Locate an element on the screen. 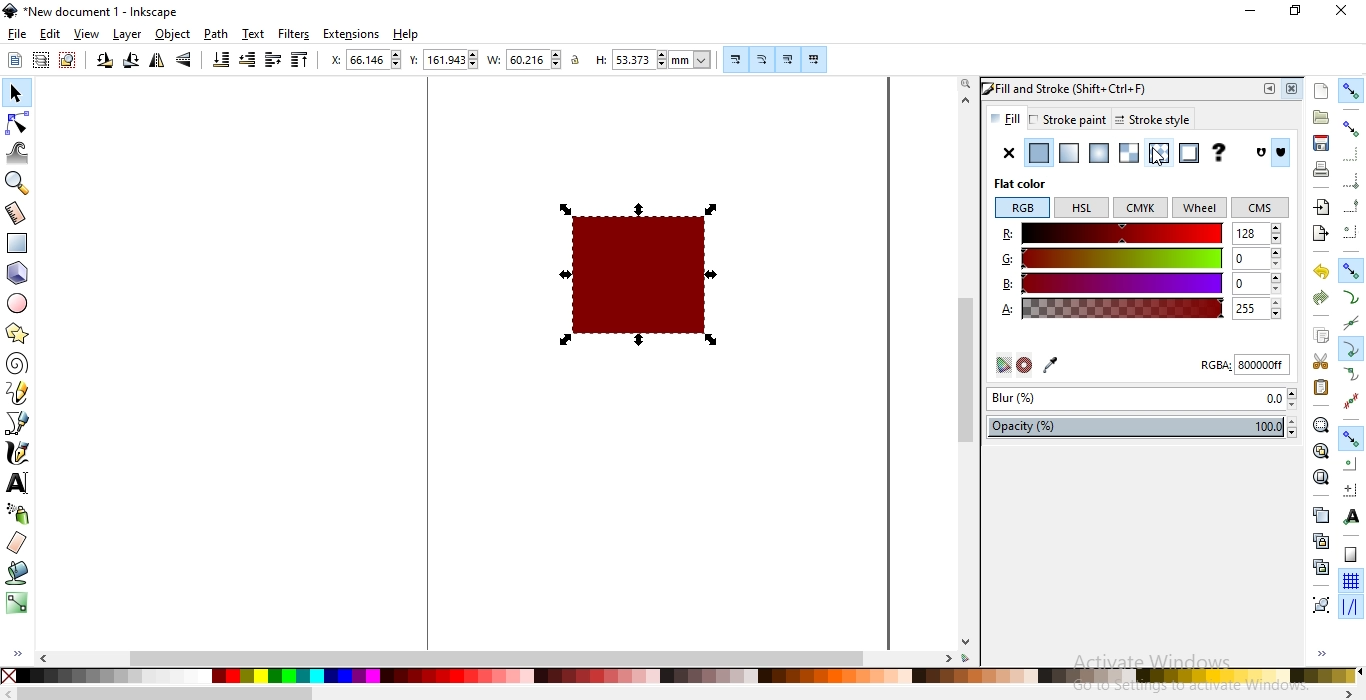 The width and height of the screenshot is (1366, 700). fill and stroke is located at coordinates (1080, 87).